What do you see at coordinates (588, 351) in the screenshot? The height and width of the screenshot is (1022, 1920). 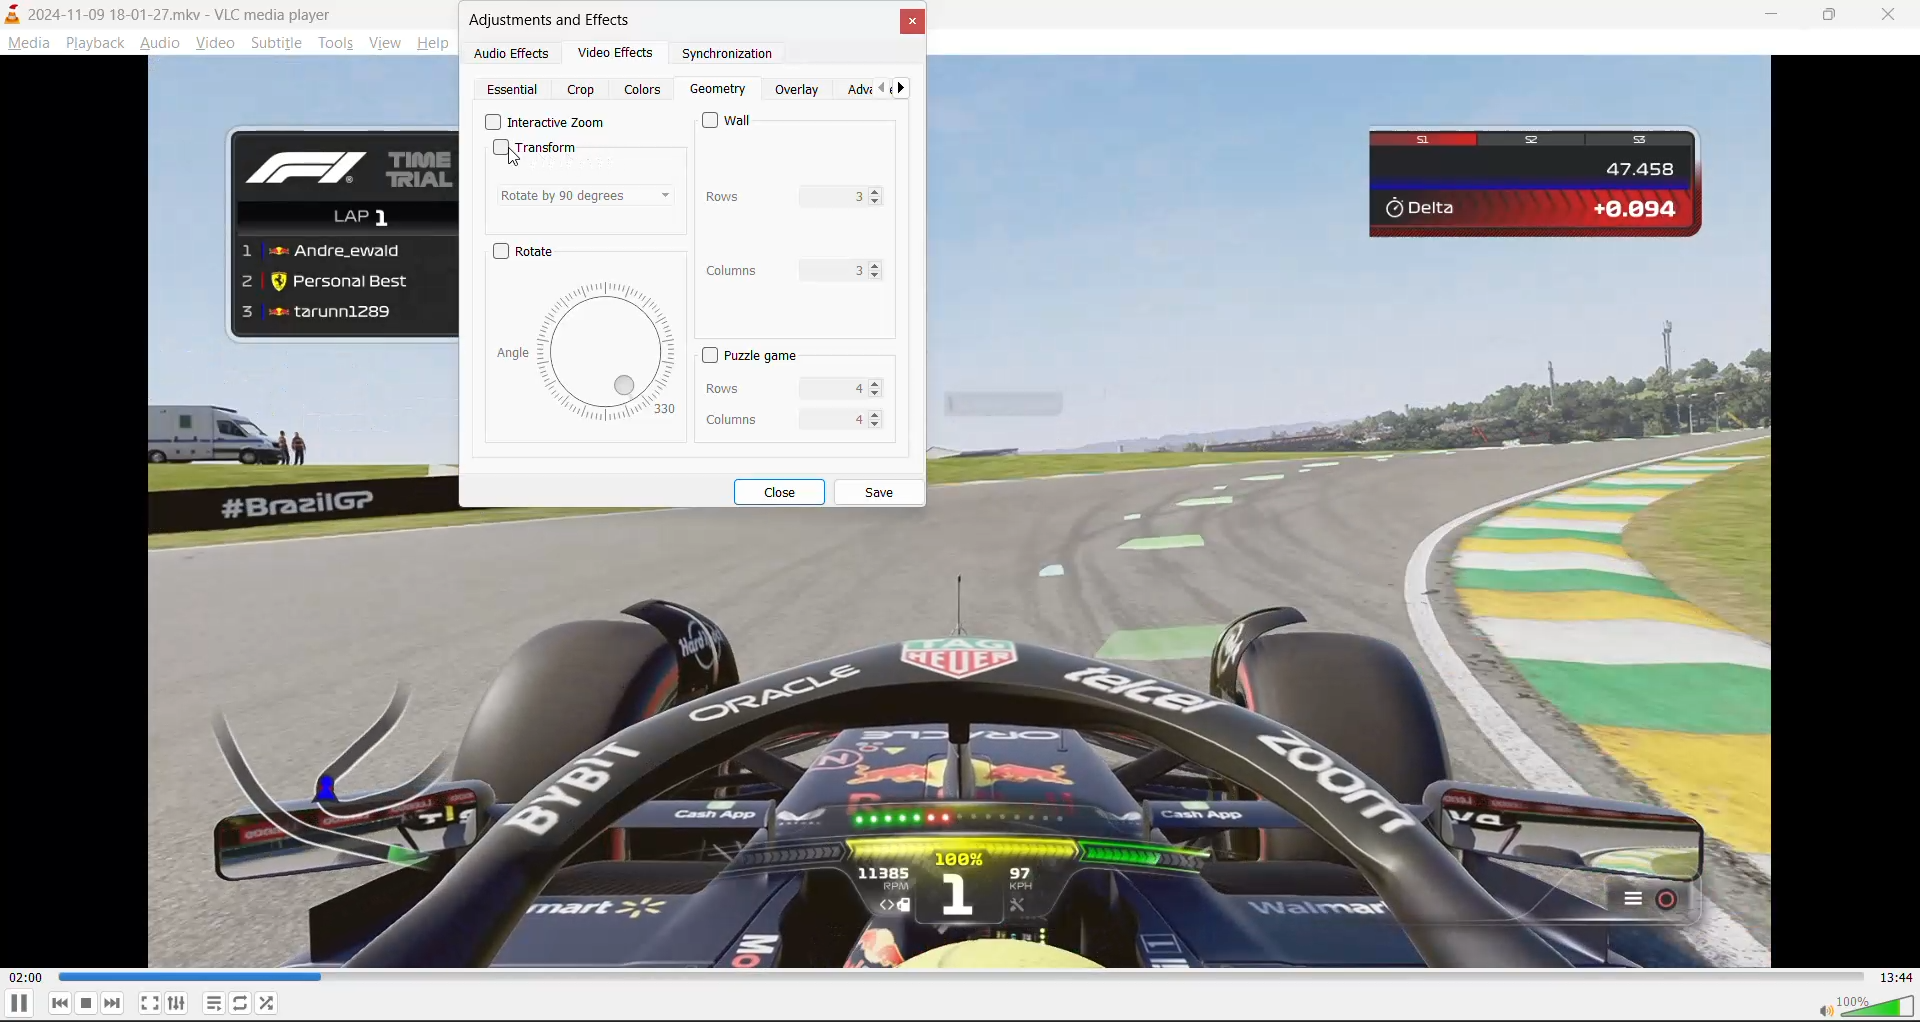 I see `rotation dial` at bounding box center [588, 351].